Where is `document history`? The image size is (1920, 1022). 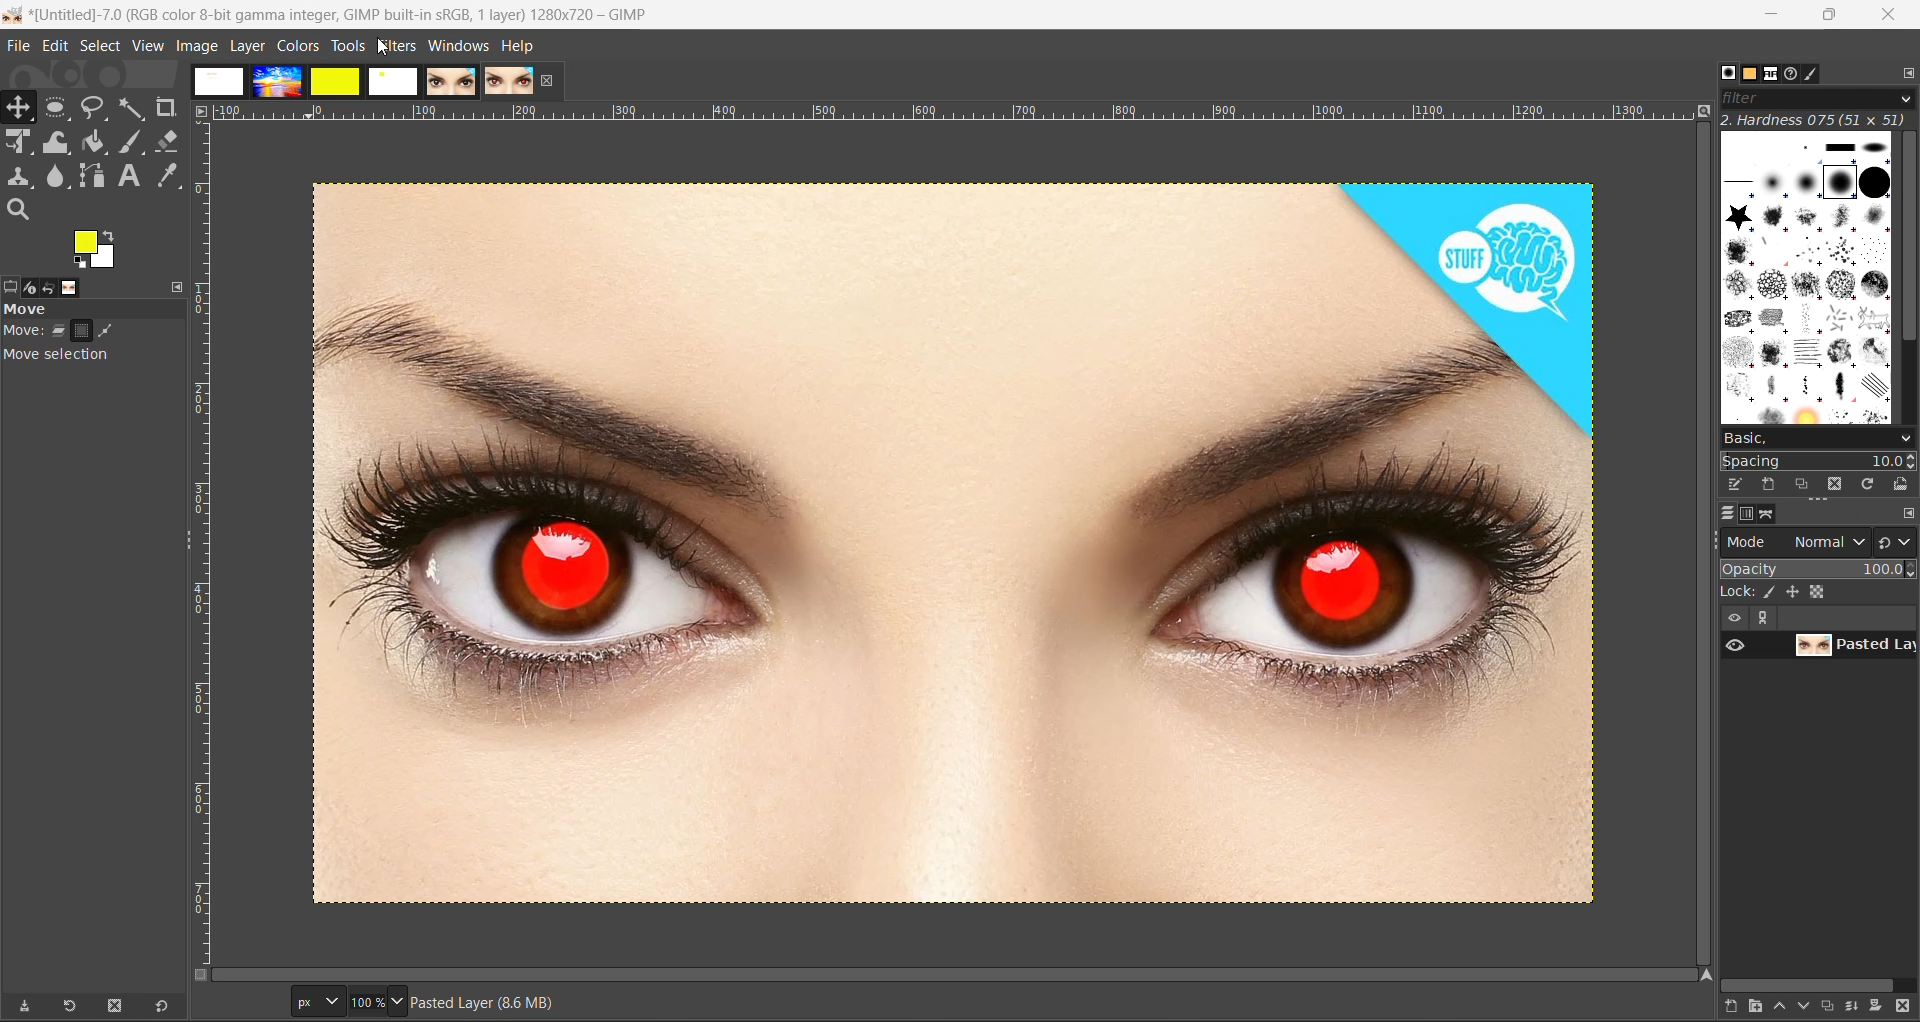 document history is located at coordinates (1793, 74).